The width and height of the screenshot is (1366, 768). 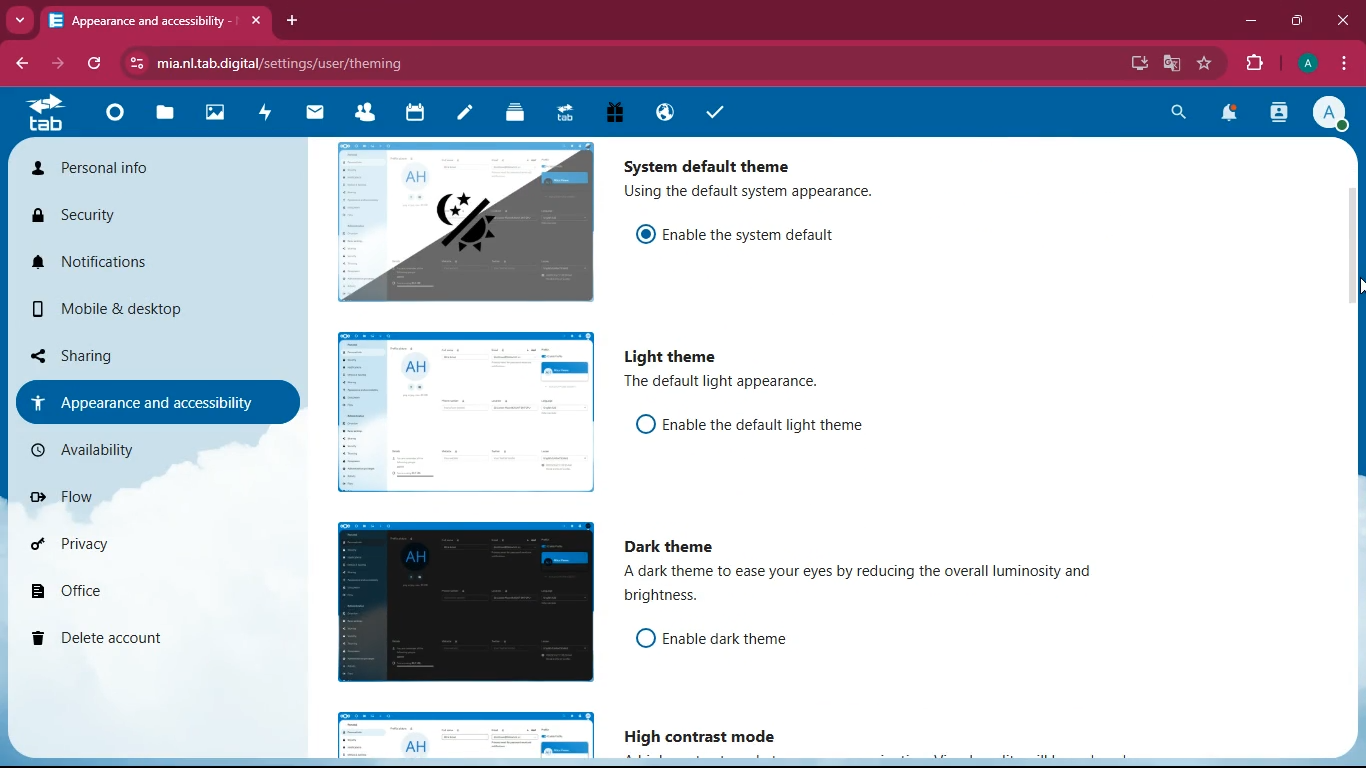 What do you see at coordinates (1335, 115) in the screenshot?
I see `profile` at bounding box center [1335, 115].